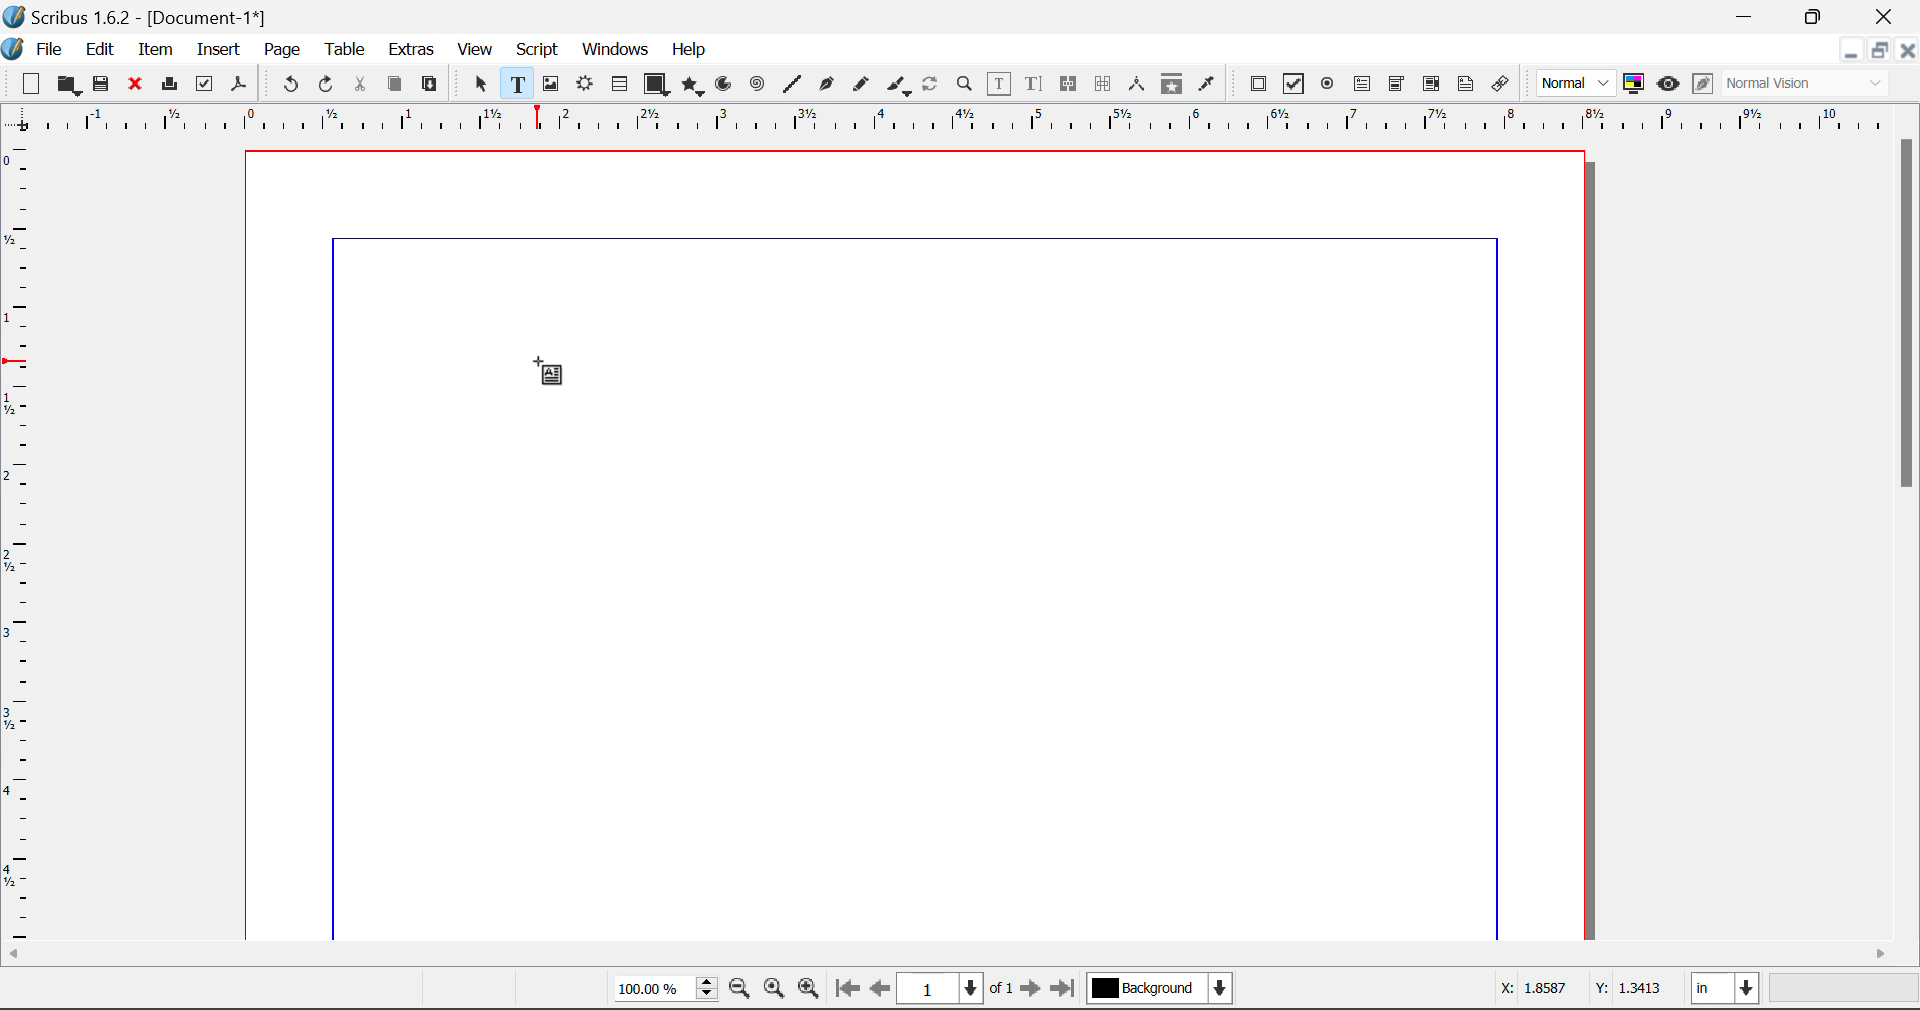 The width and height of the screenshot is (1920, 1010). I want to click on Previous Page, so click(883, 992).